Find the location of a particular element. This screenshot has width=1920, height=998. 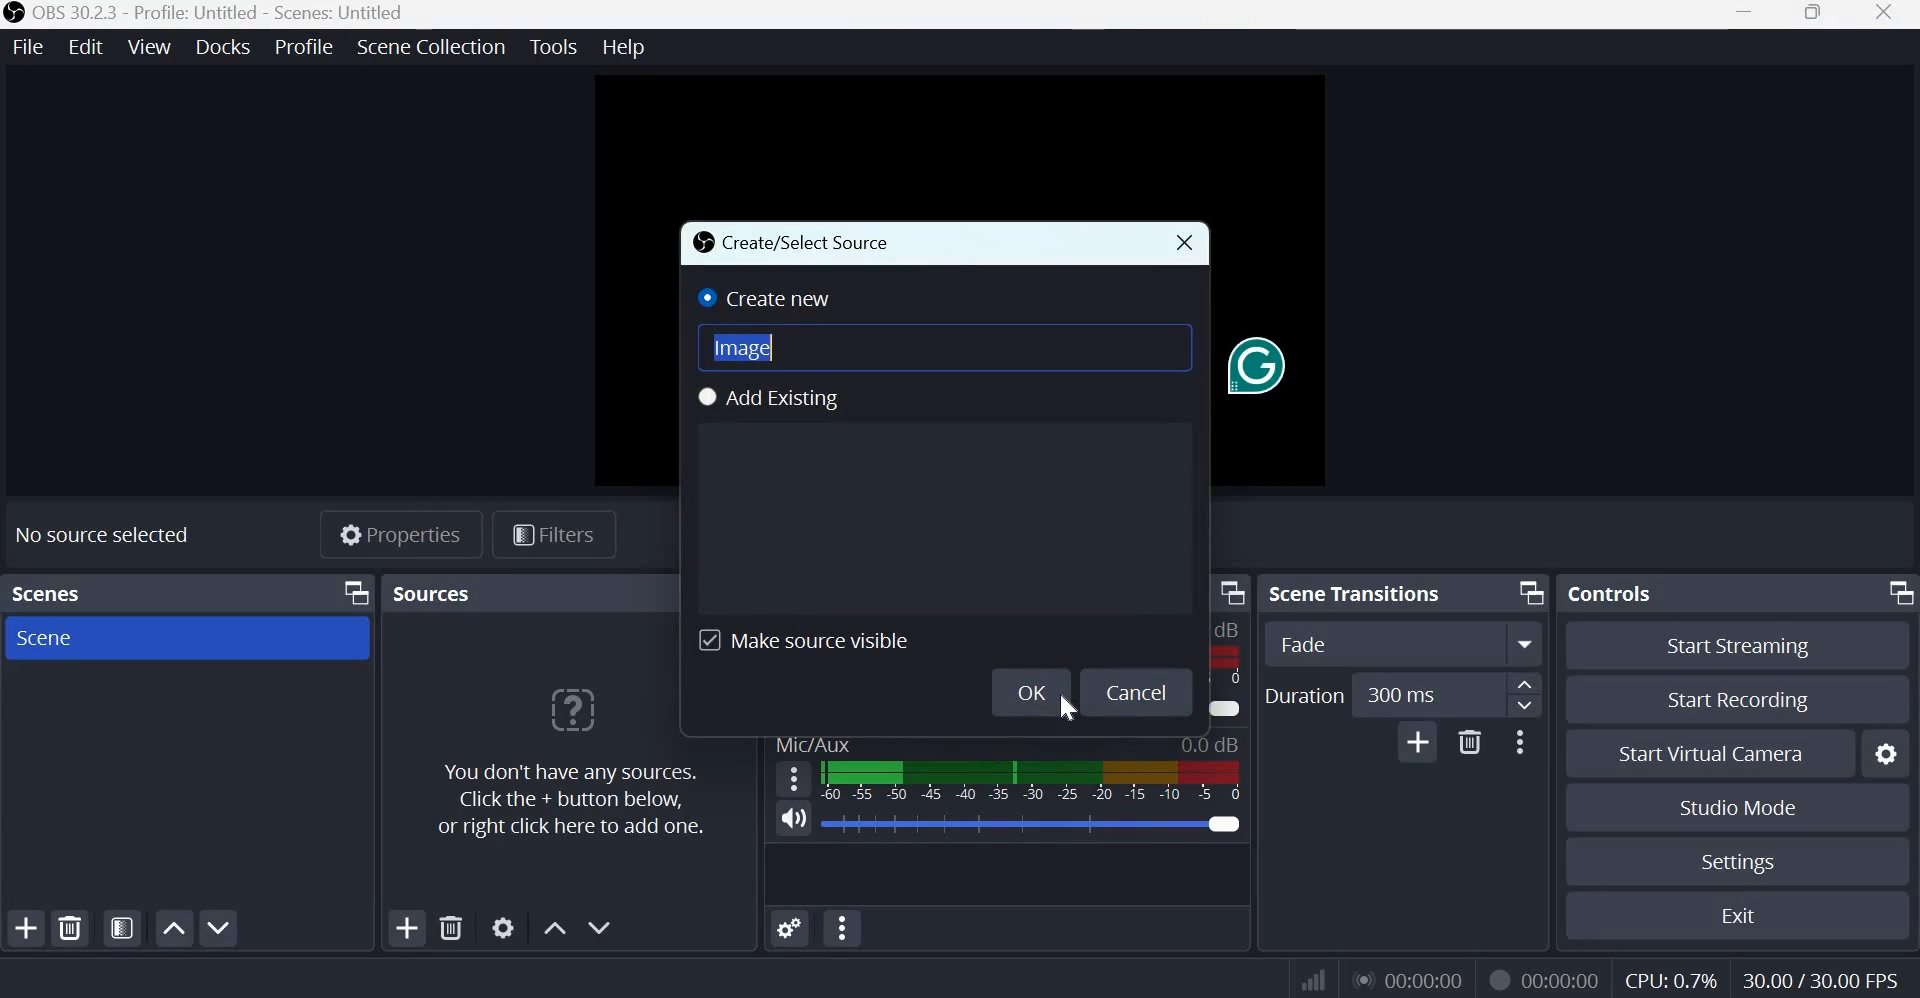

Image is located at coordinates (748, 348).